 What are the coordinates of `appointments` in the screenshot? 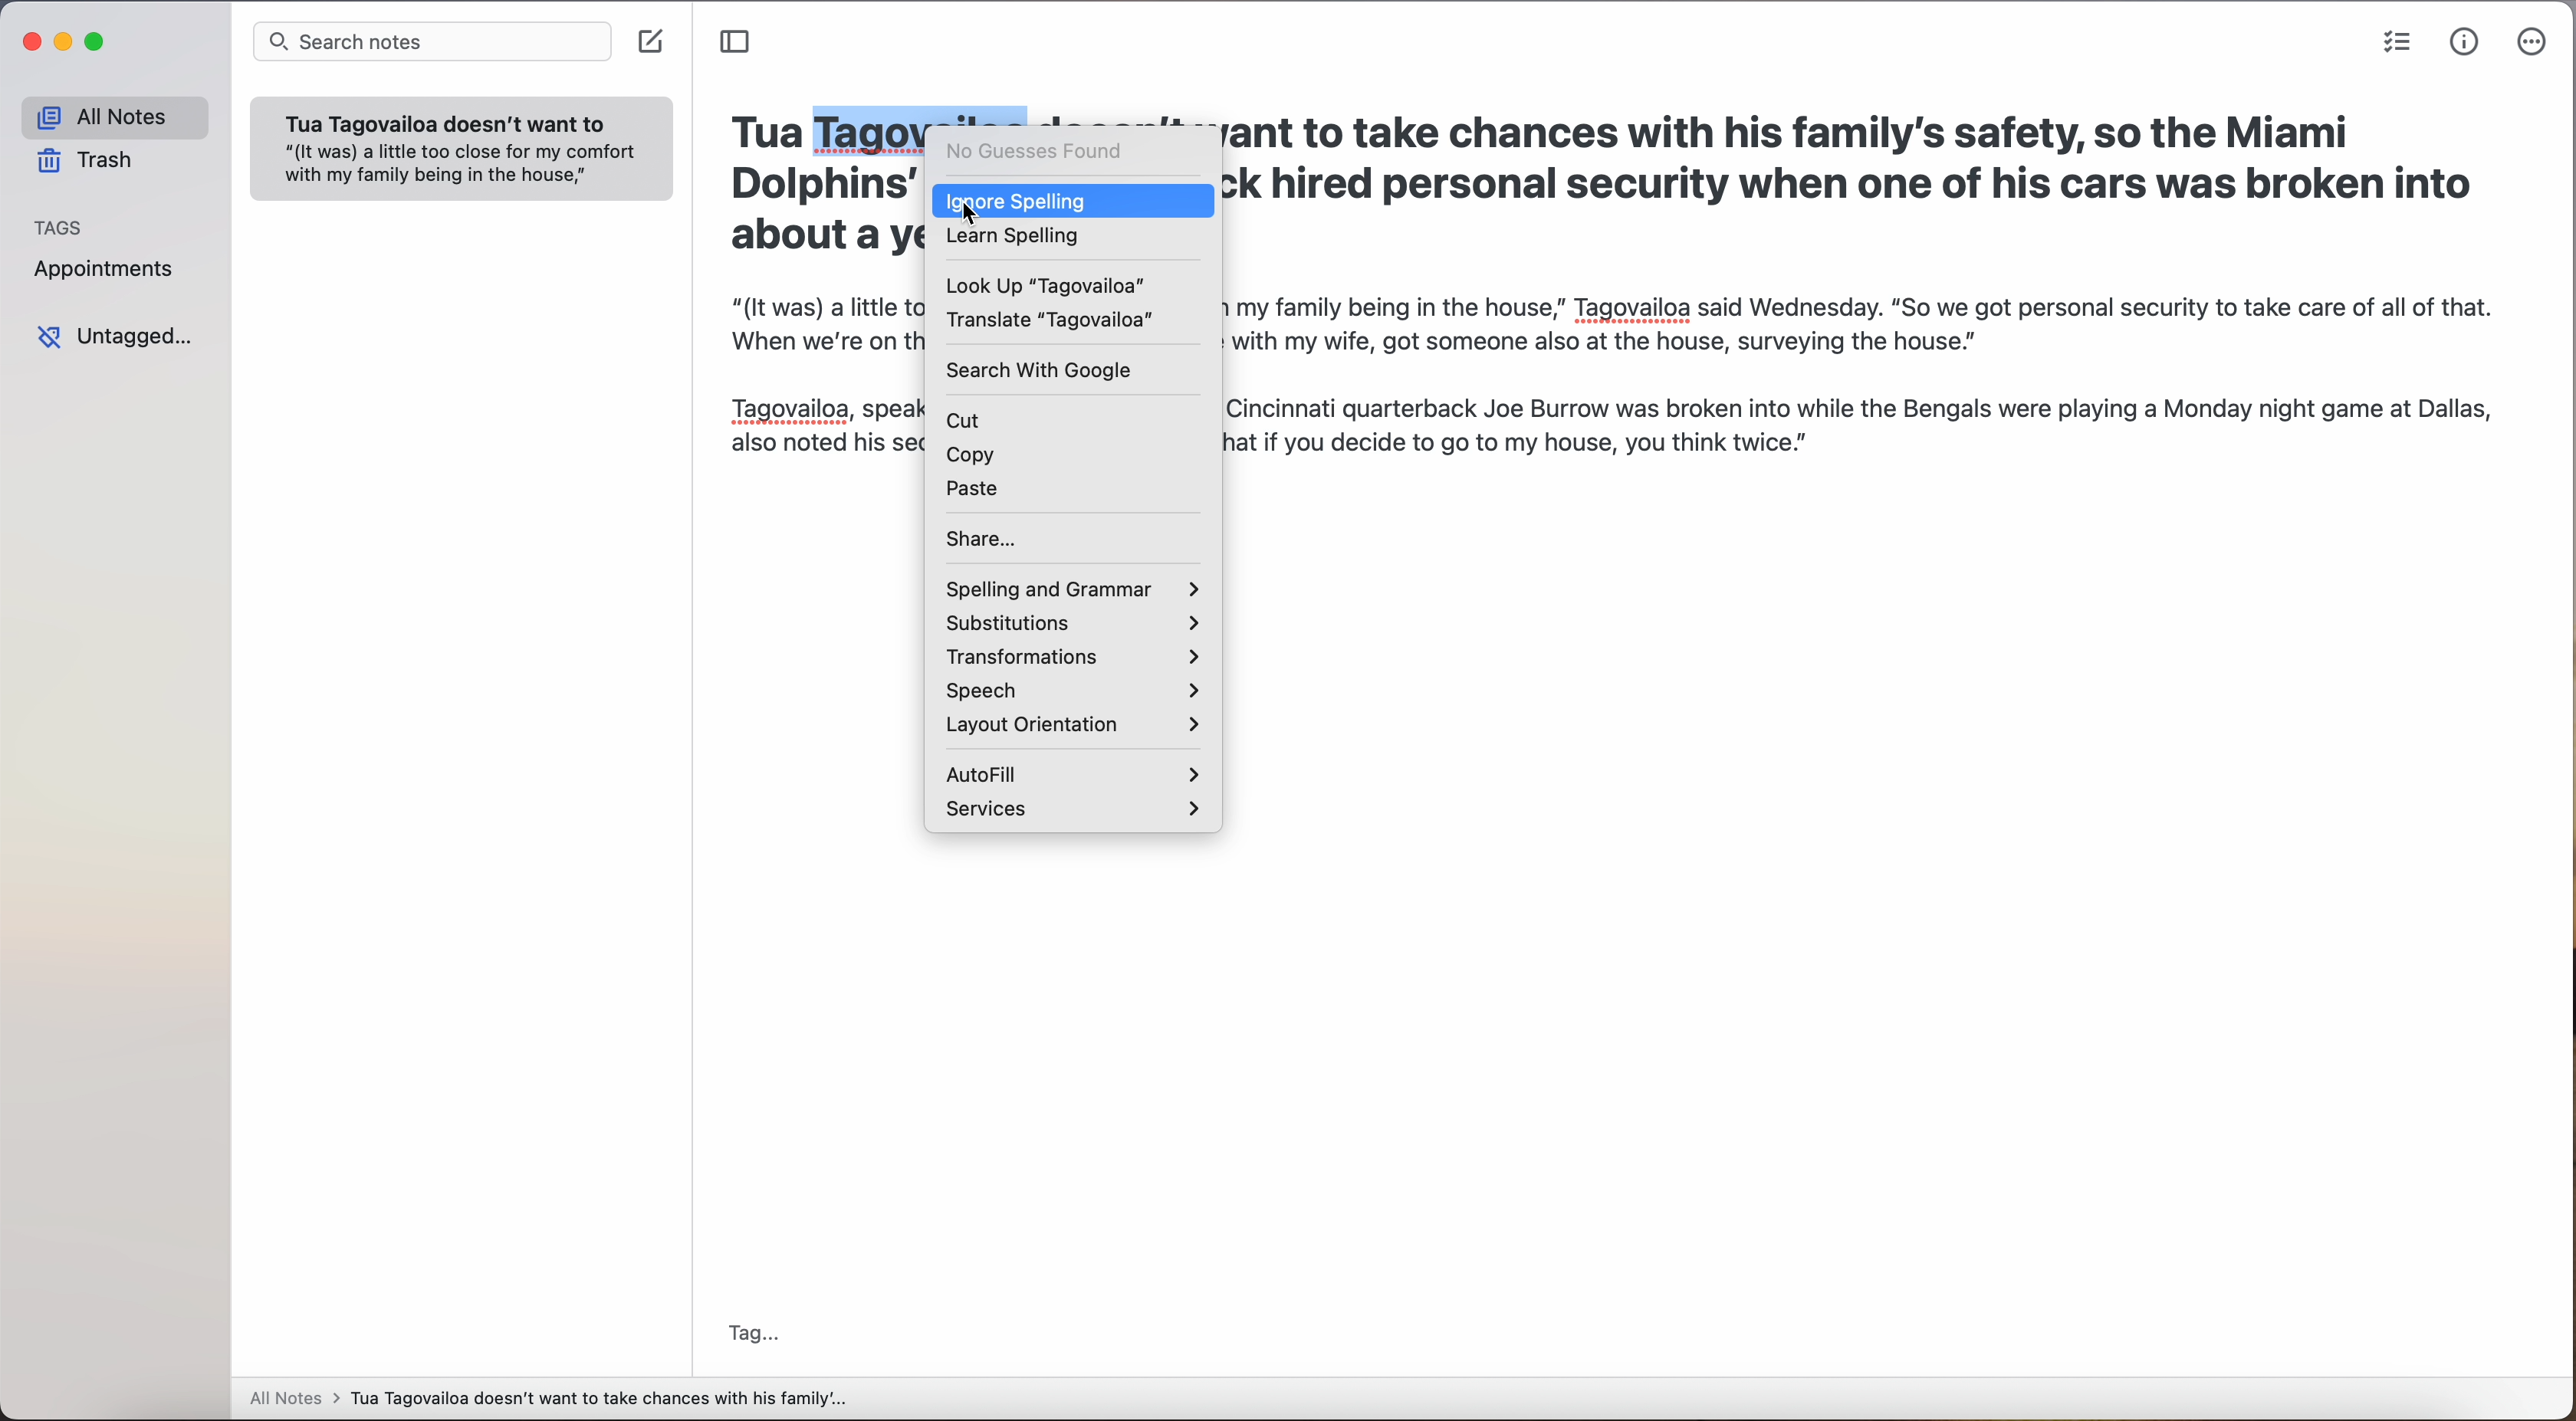 It's located at (111, 273).